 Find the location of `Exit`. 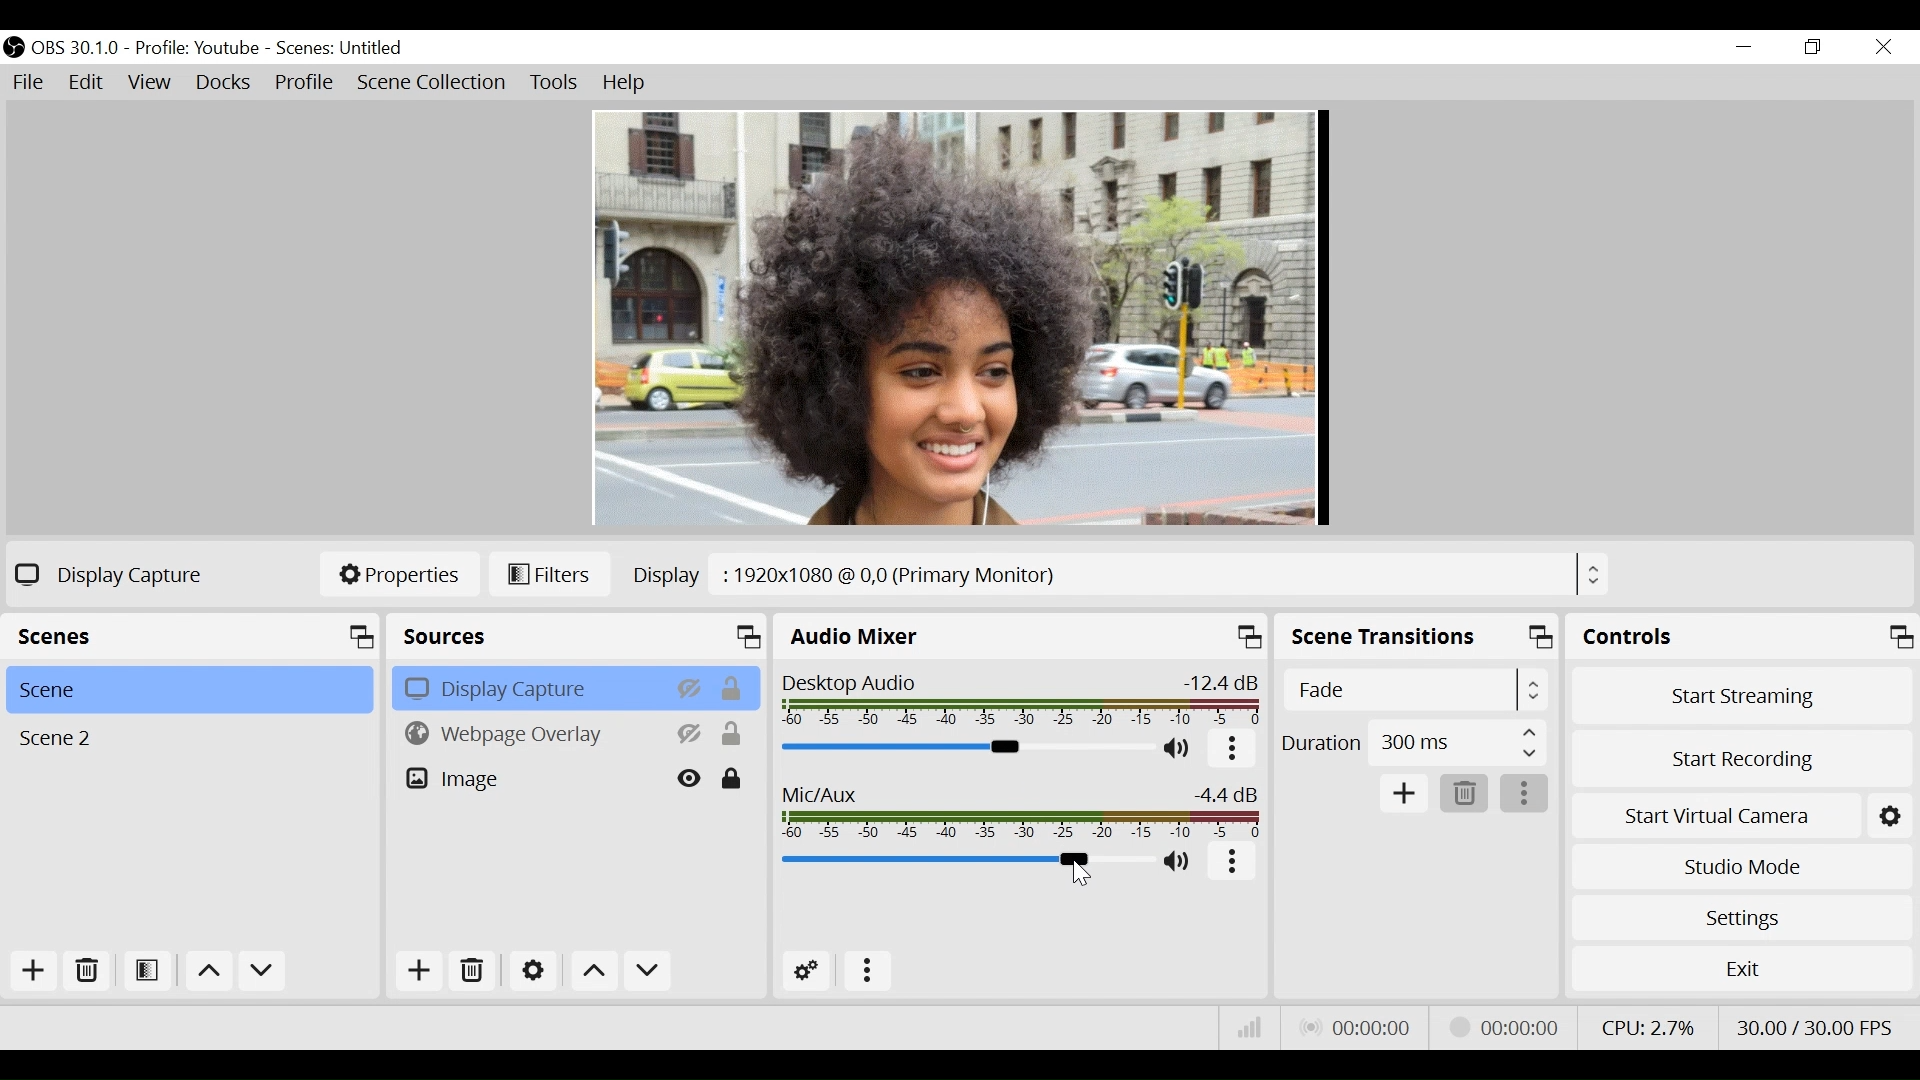

Exit is located at coordinates (1742, 968).